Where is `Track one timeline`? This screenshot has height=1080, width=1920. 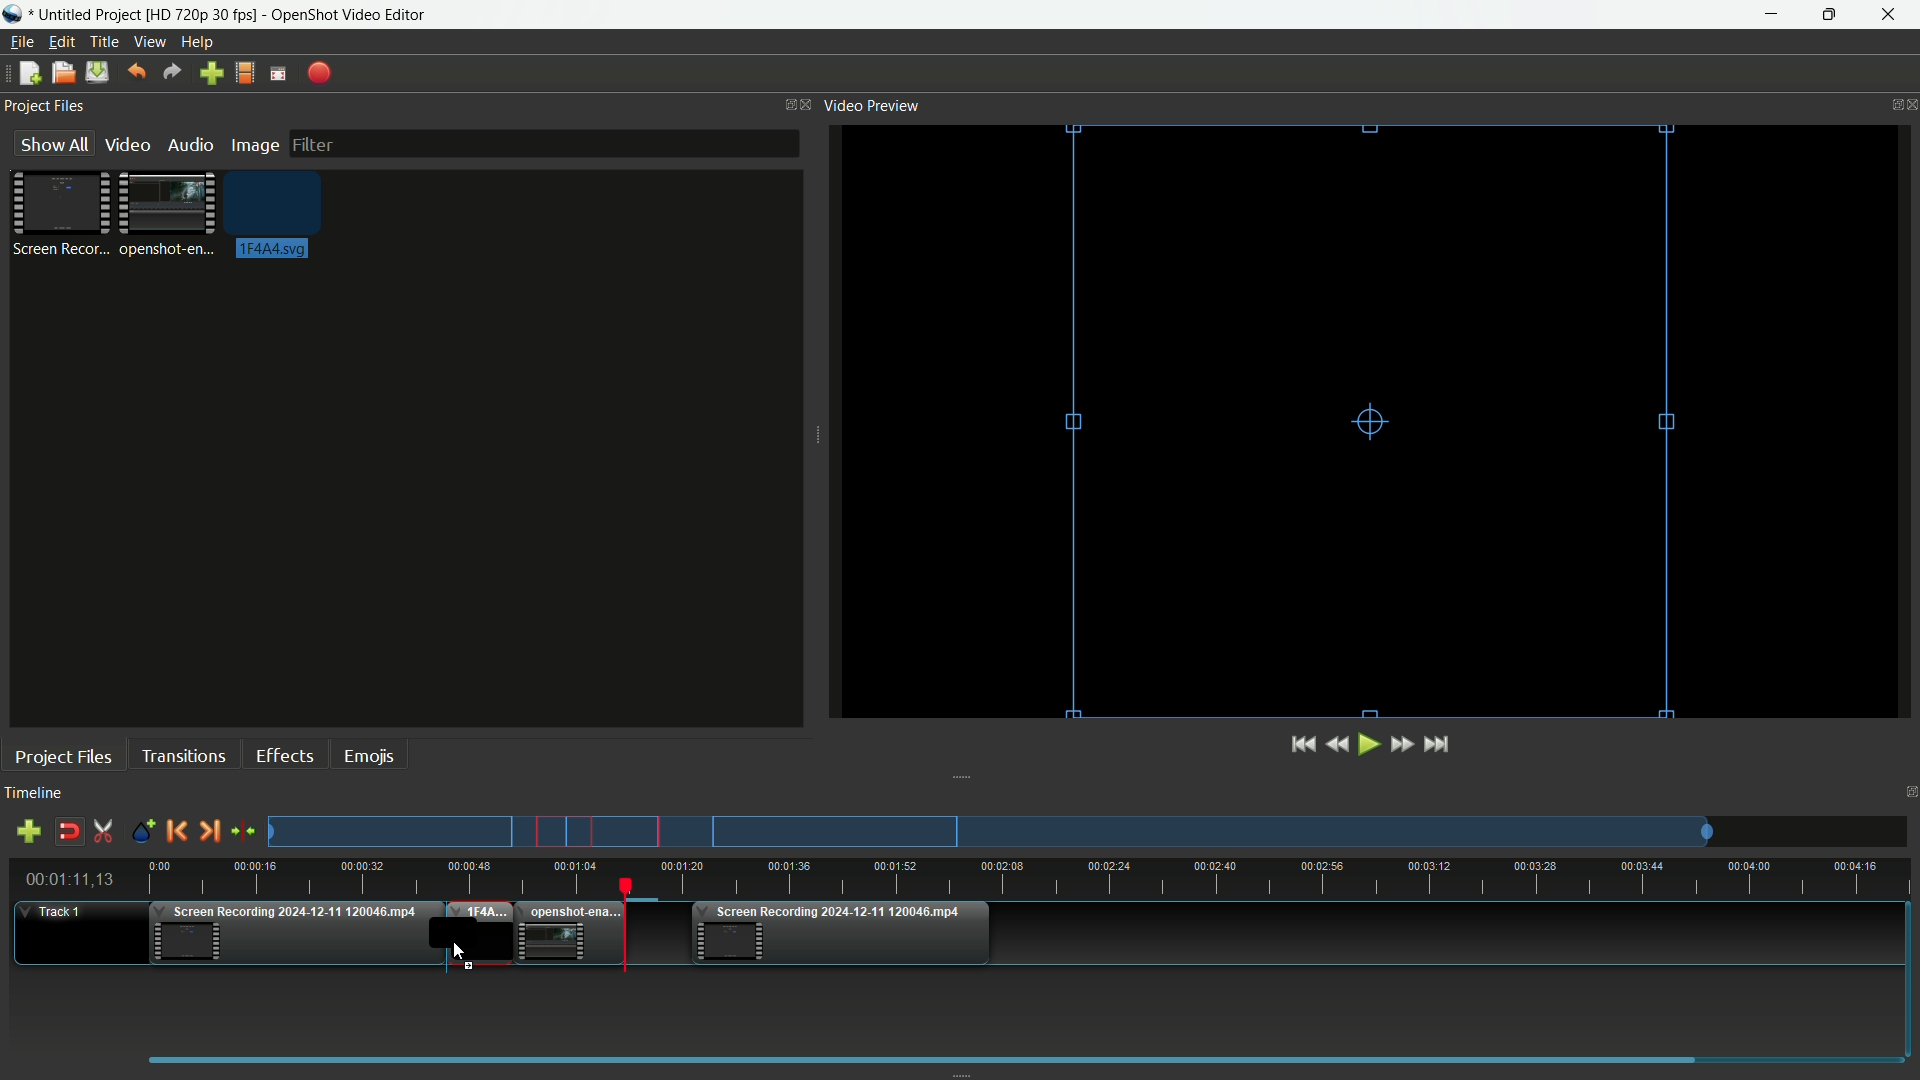 Track one timeline is located at coordinates (56, 913).